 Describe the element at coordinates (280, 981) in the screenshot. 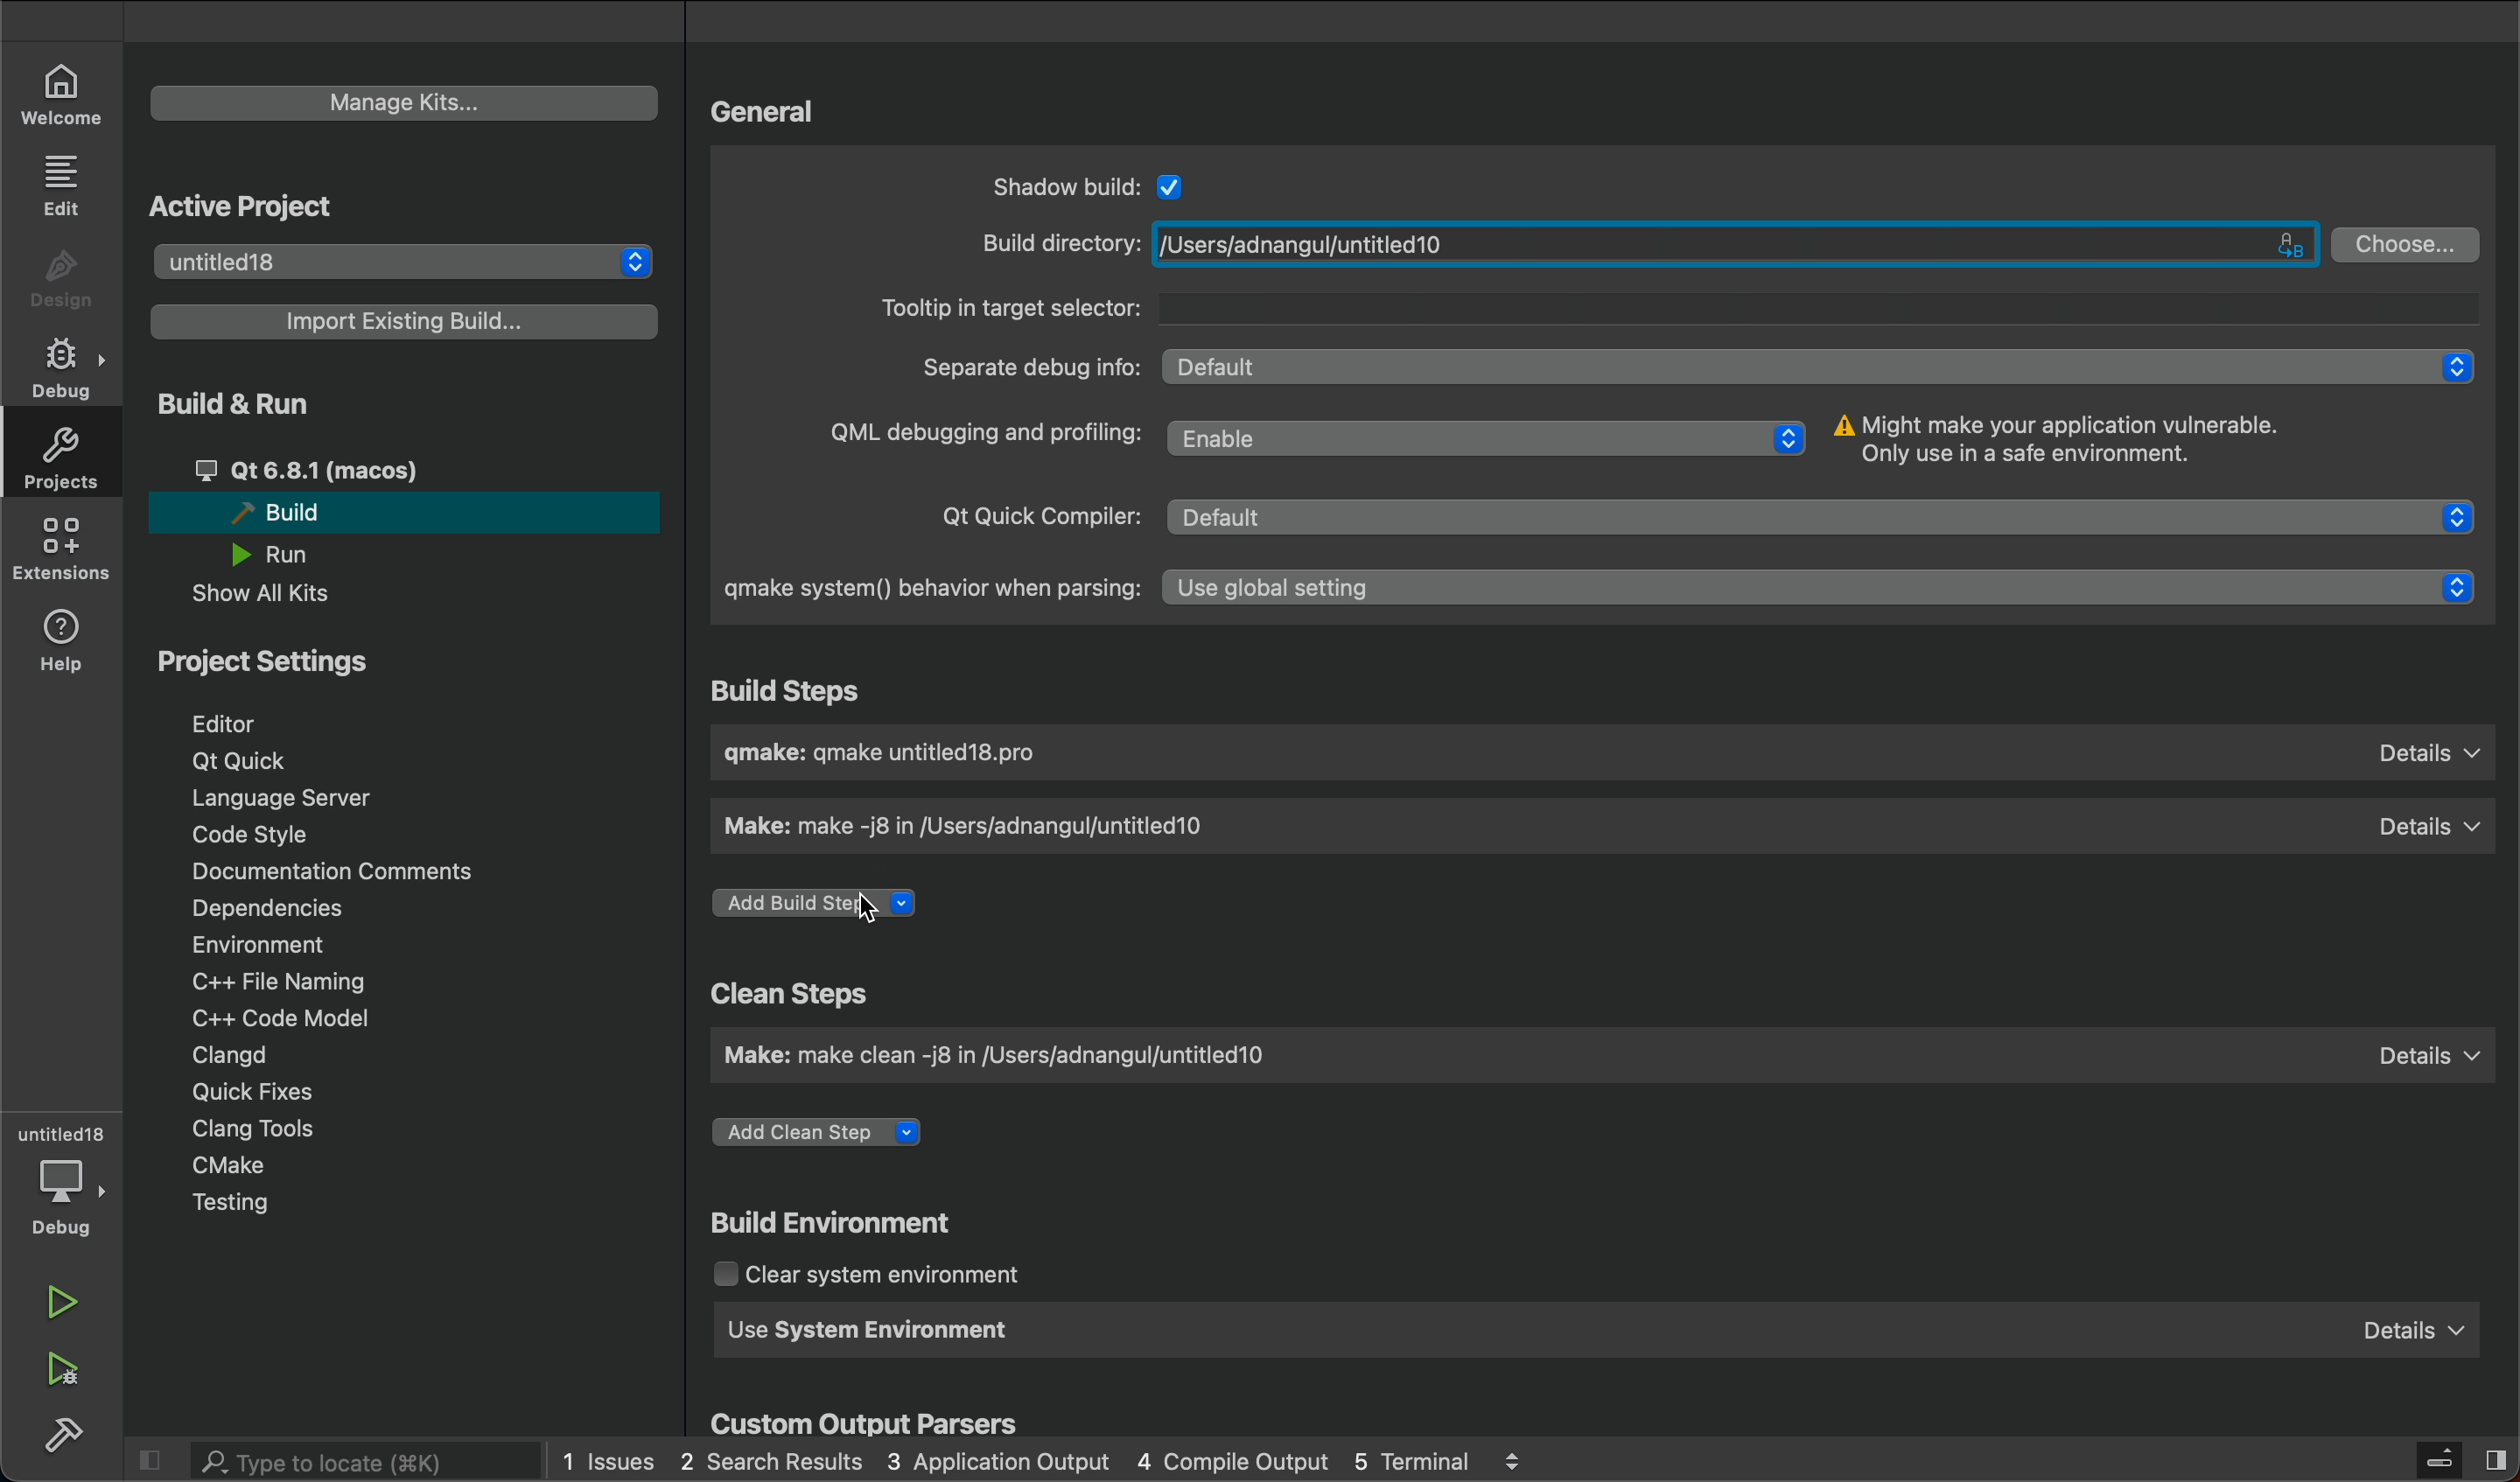

I see `C++ File Naming` at that location.